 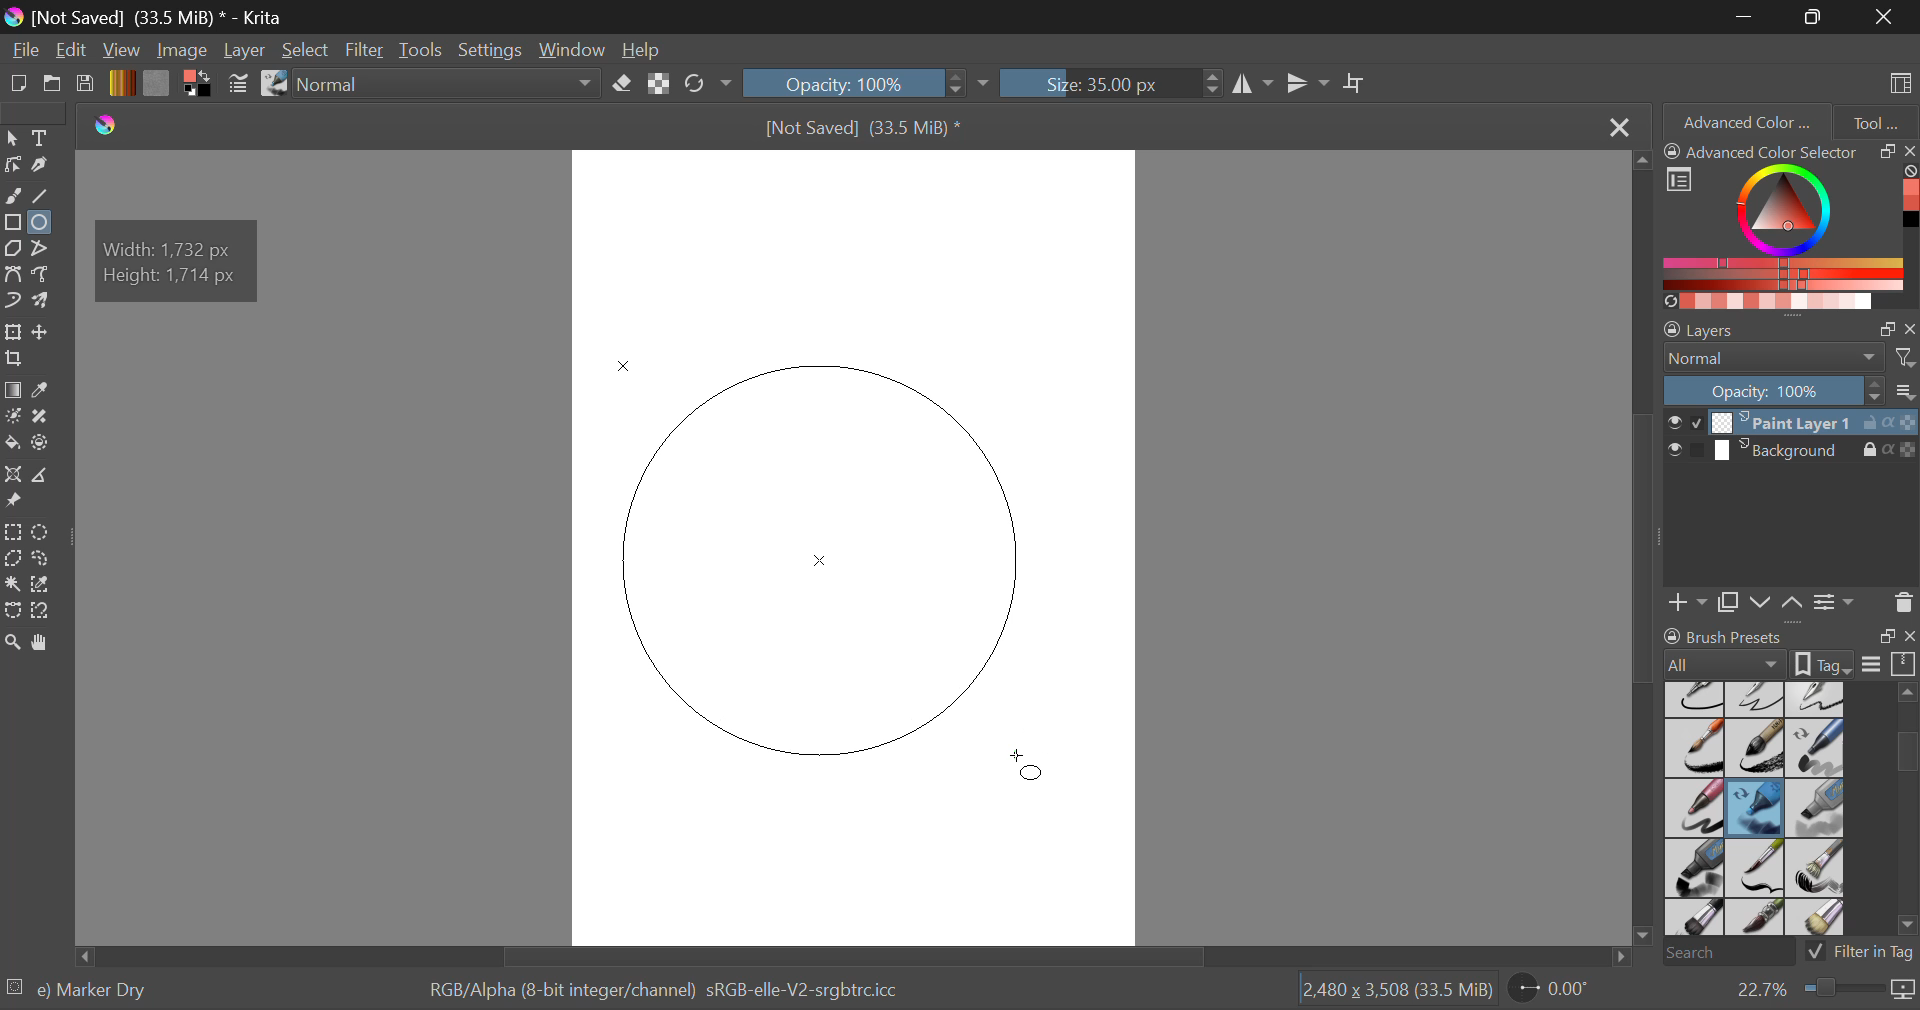 I want to click on Settings, so click(x=495, y=50).